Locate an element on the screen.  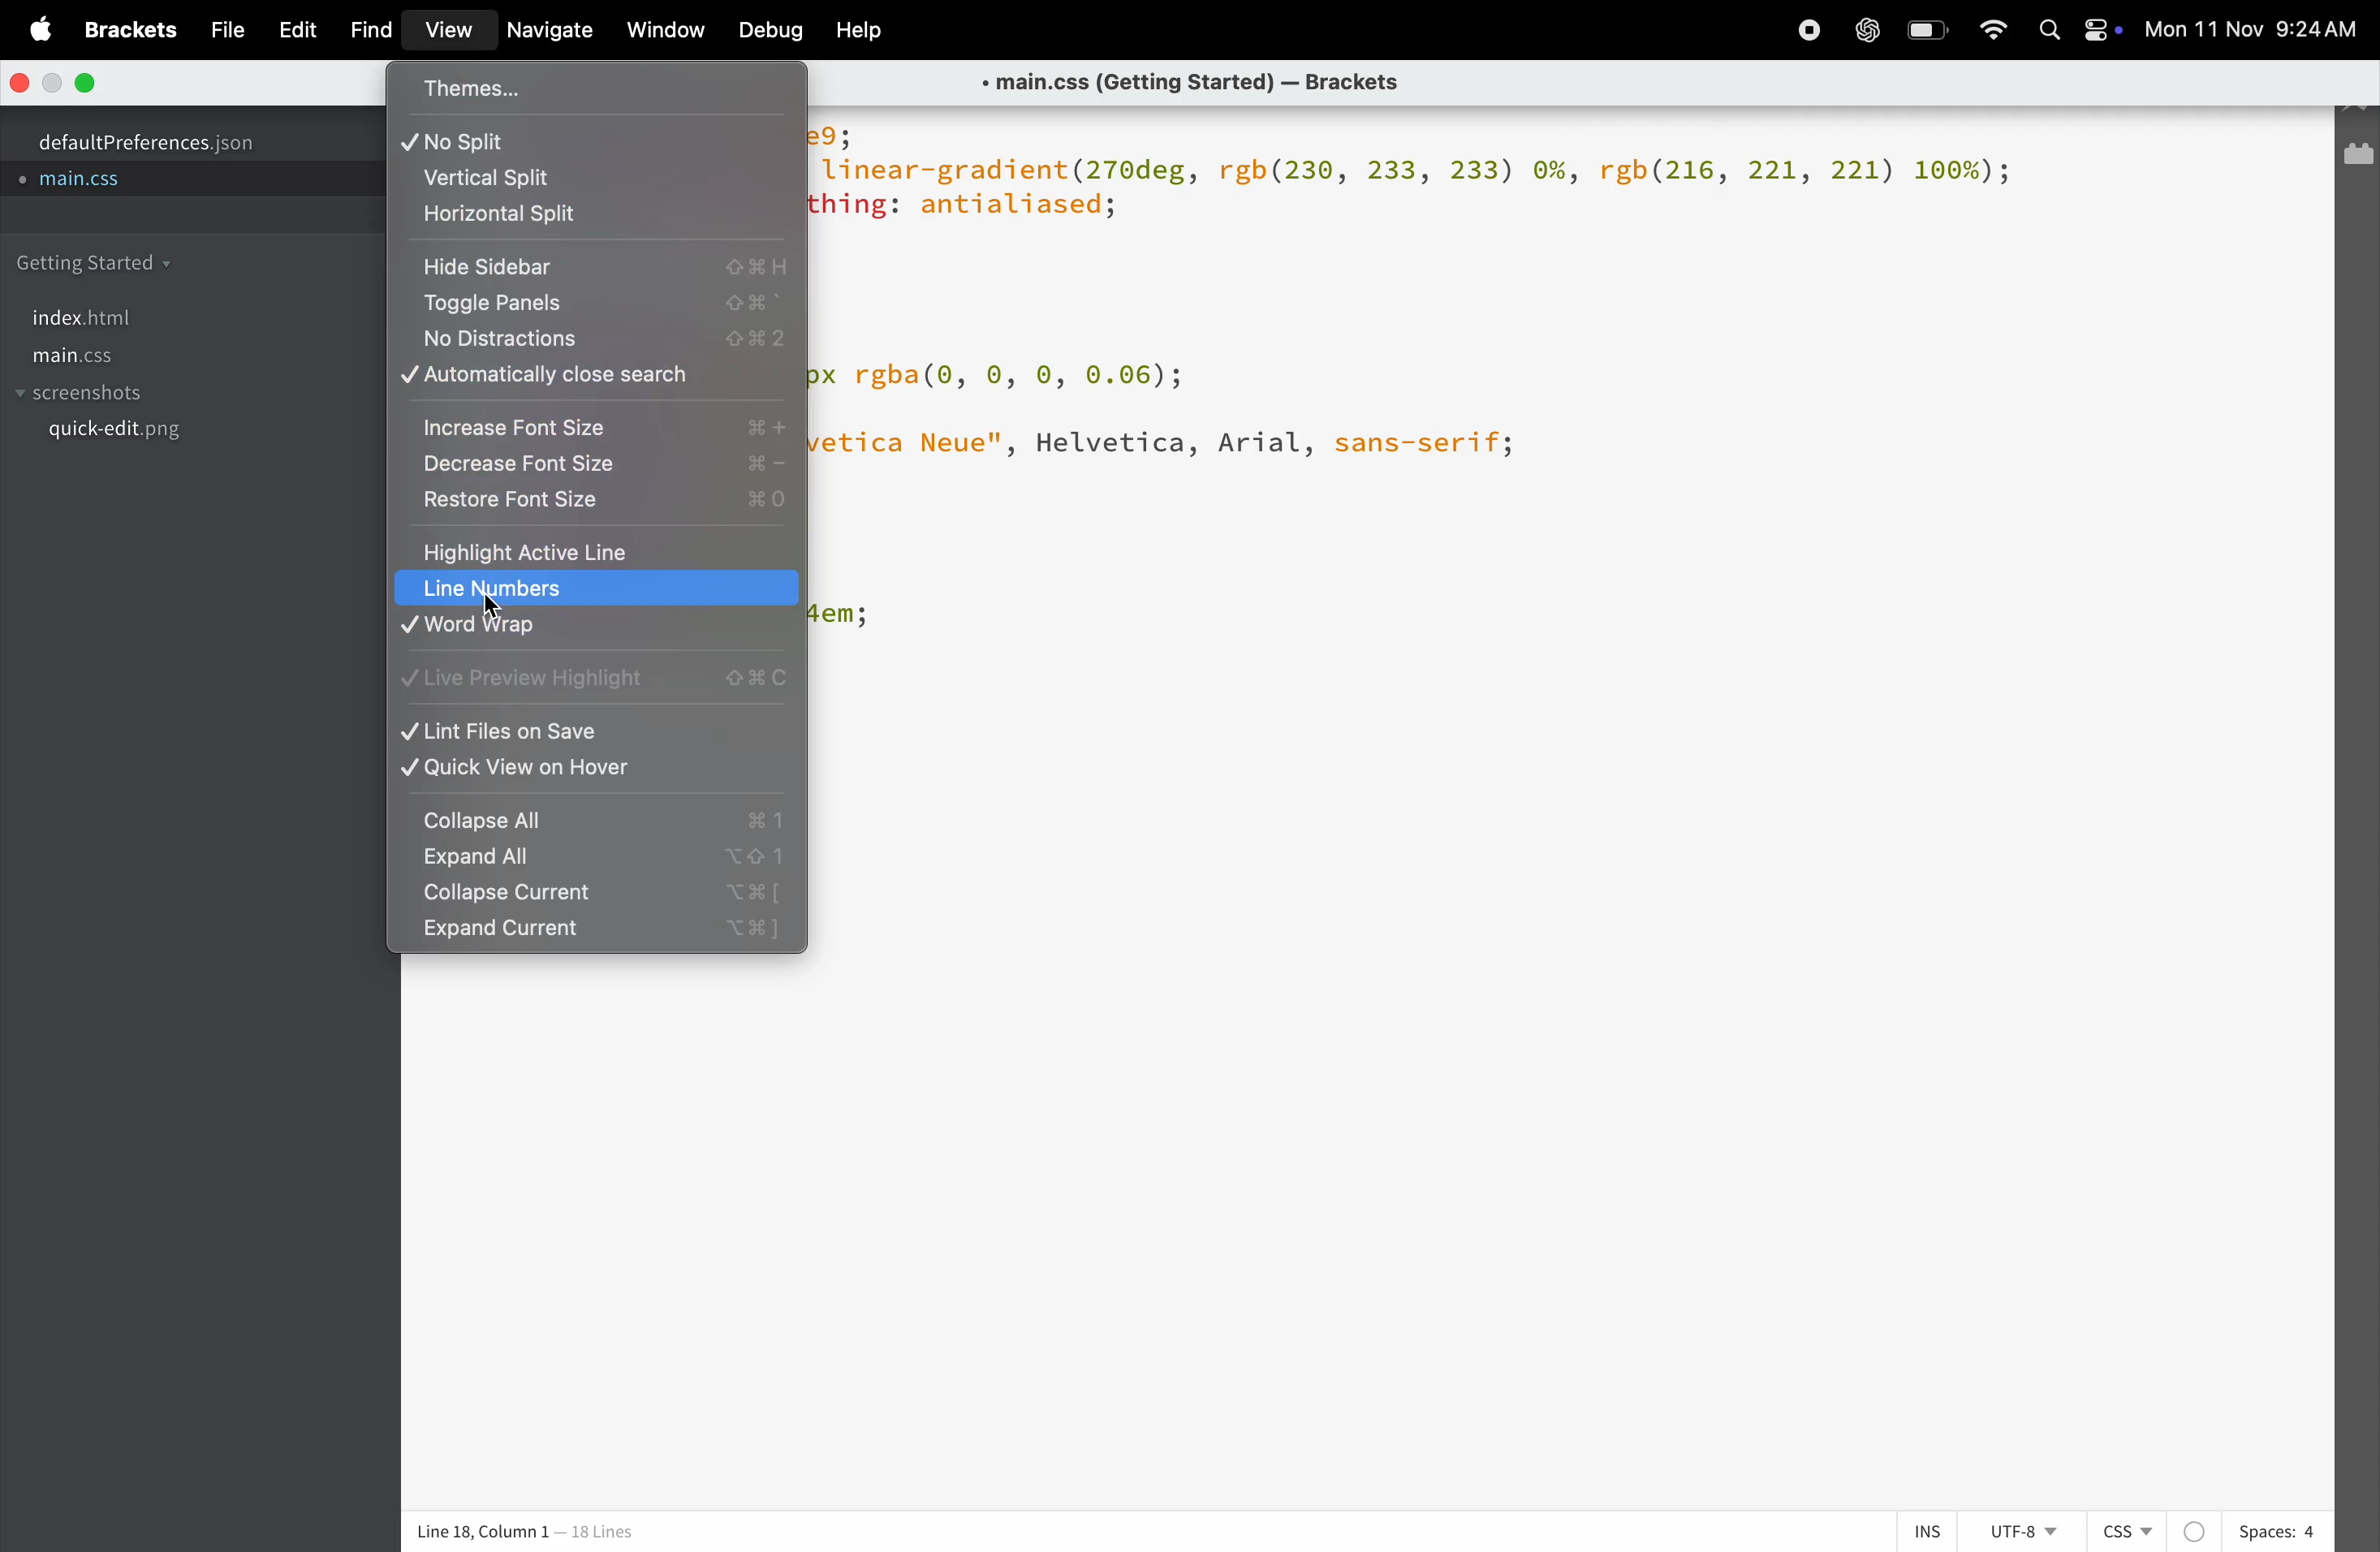
« main.css (Getting Started) — Brackets is located at coordinates (1202, 82).